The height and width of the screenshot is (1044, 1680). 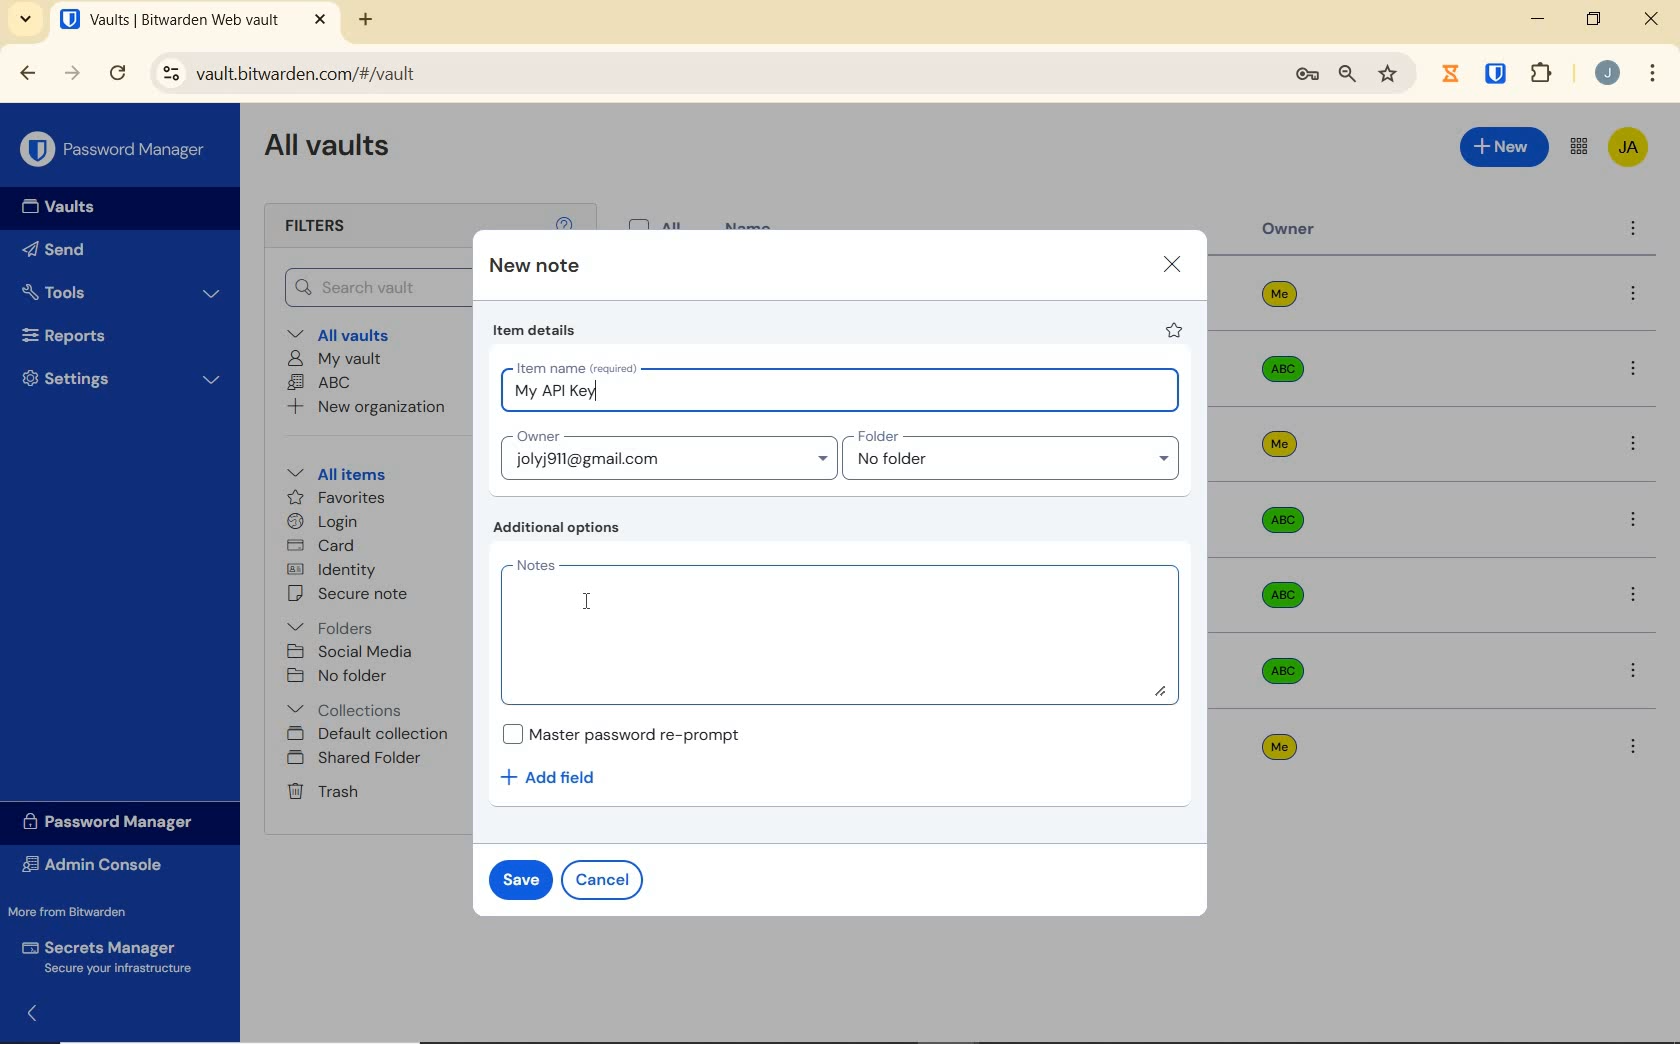 What do you see at coordinates (68, 209) in the screenshot?
I see `Vaults` at bounding box center [68, 209].